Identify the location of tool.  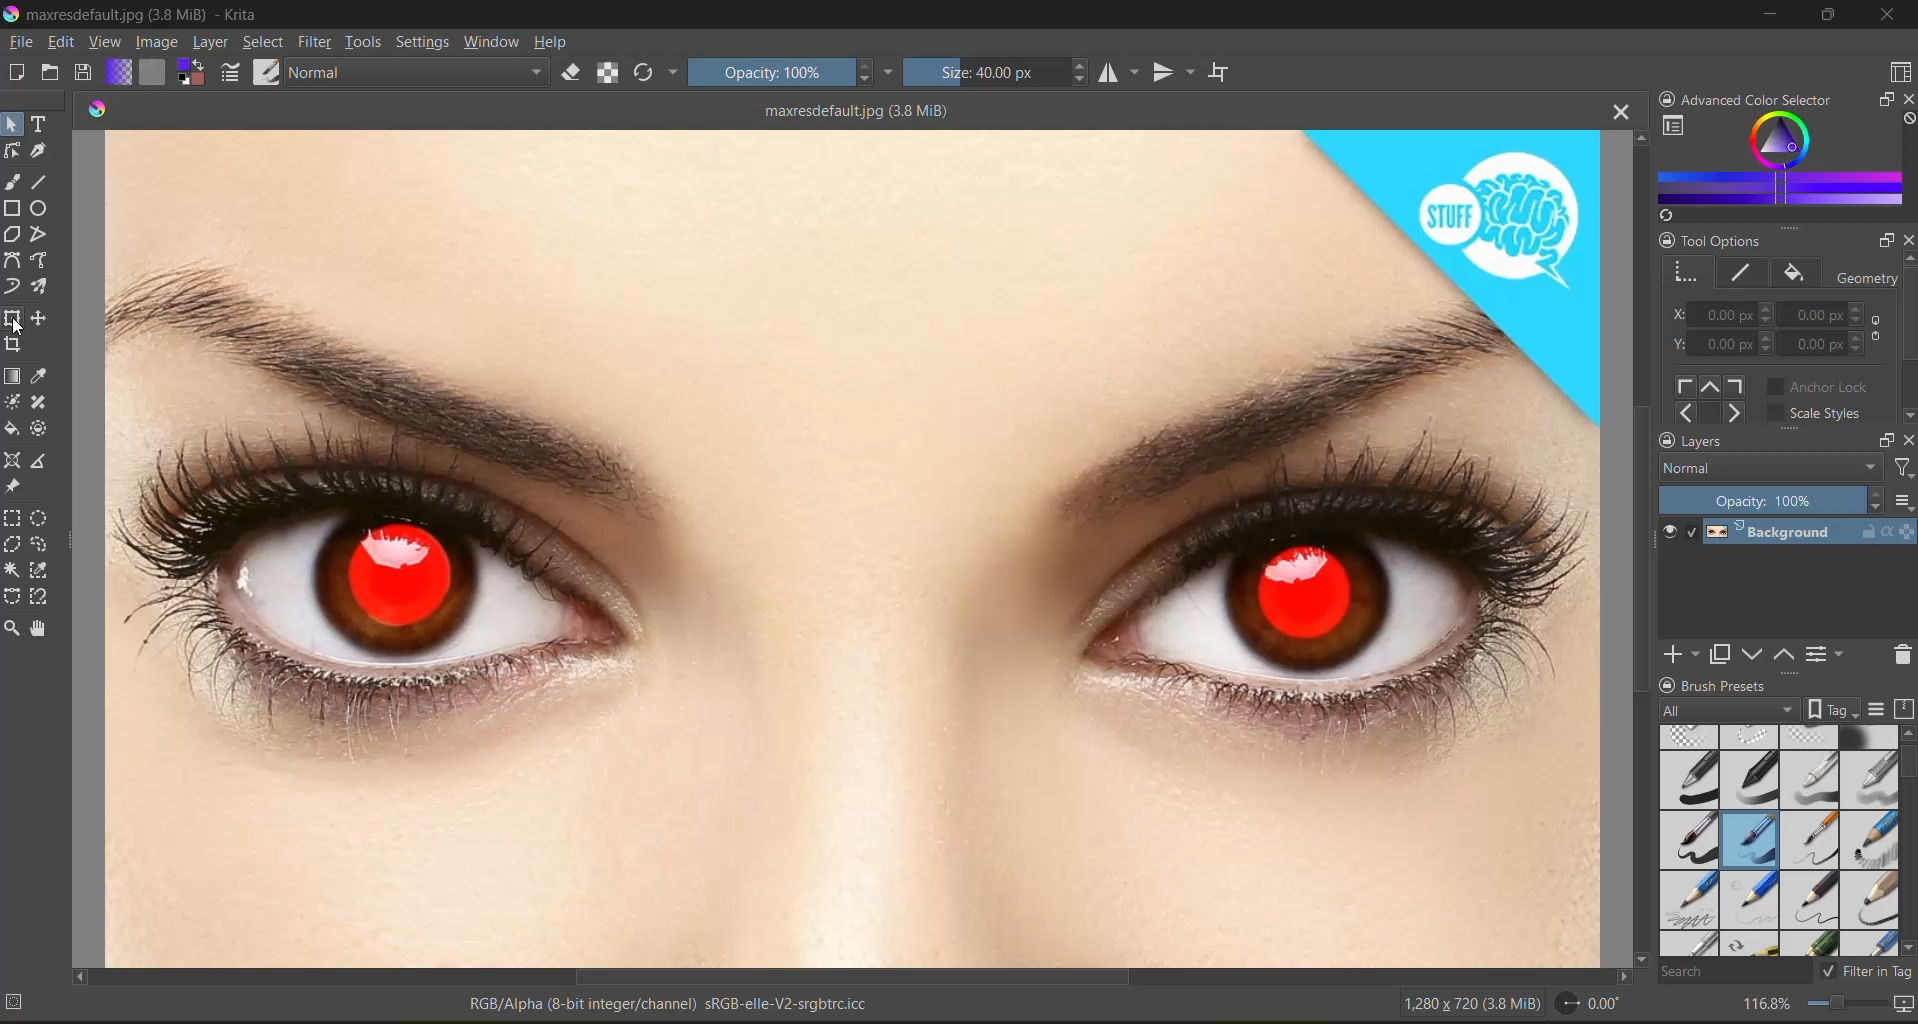
(46, 374).